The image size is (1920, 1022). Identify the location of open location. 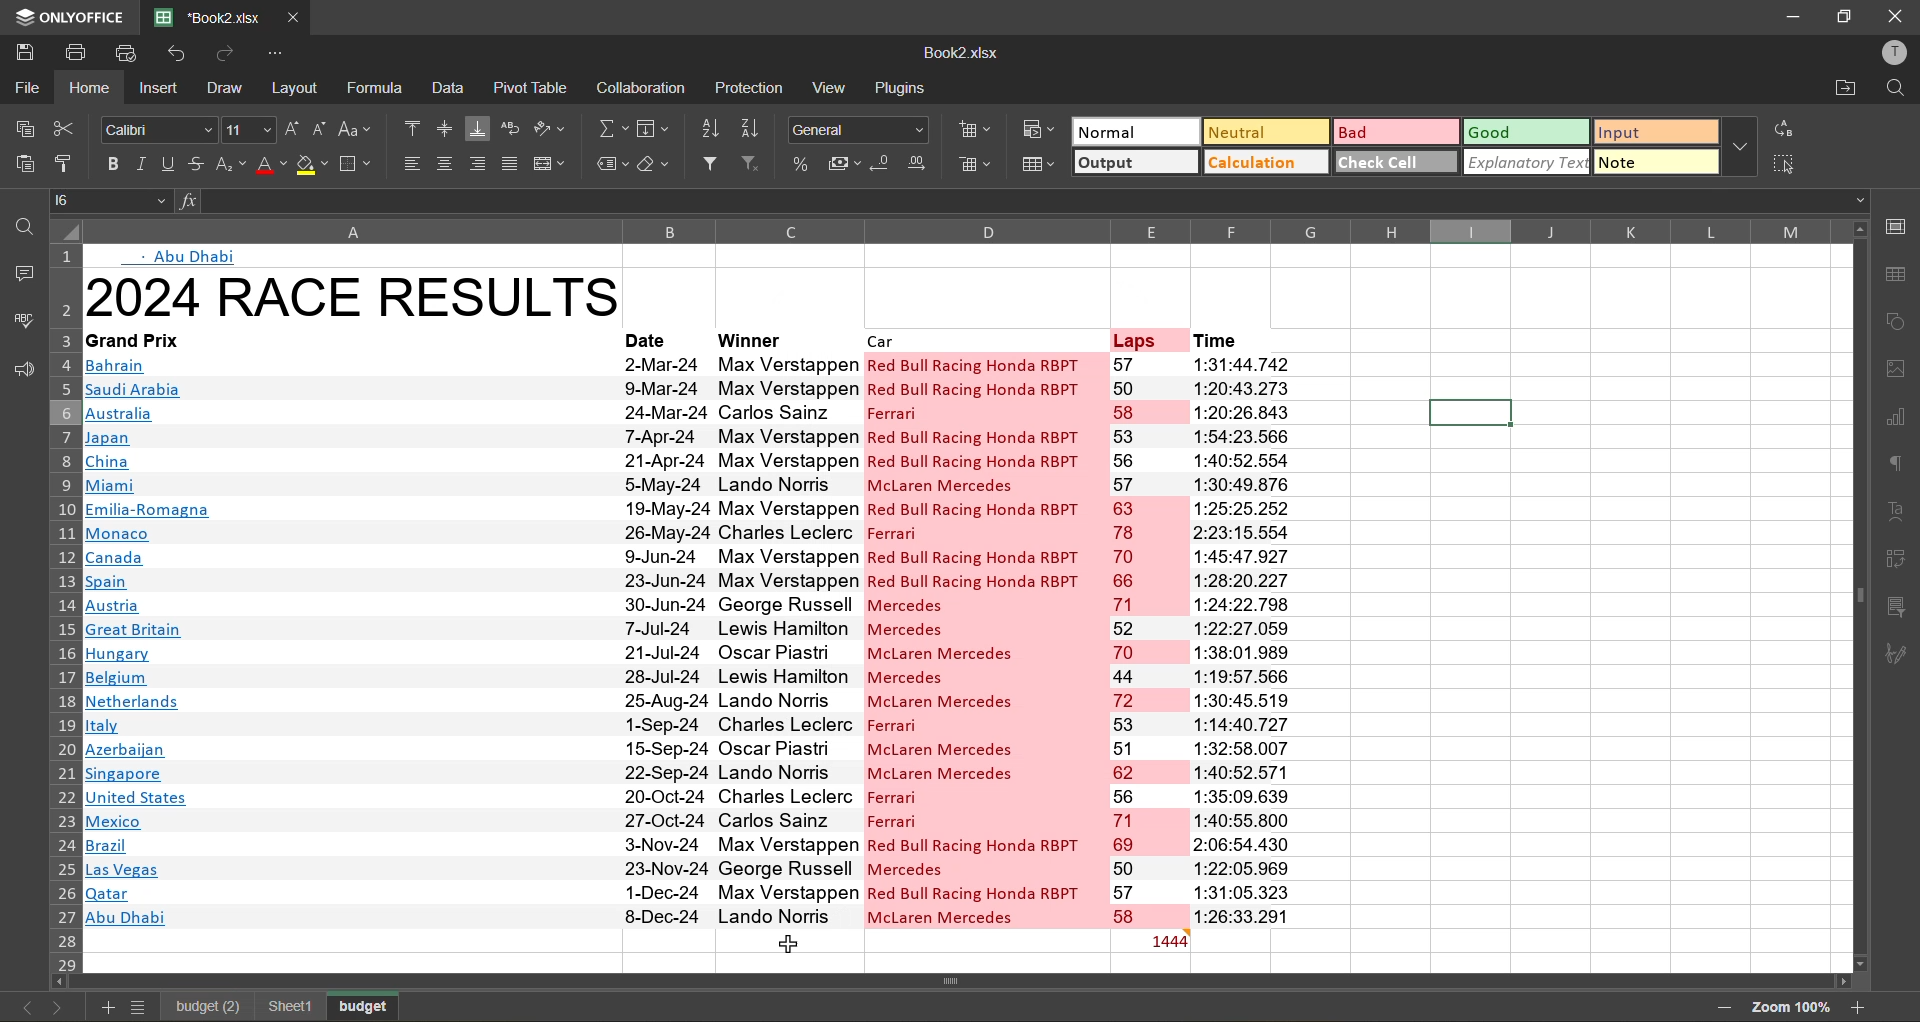
(1846, 90).